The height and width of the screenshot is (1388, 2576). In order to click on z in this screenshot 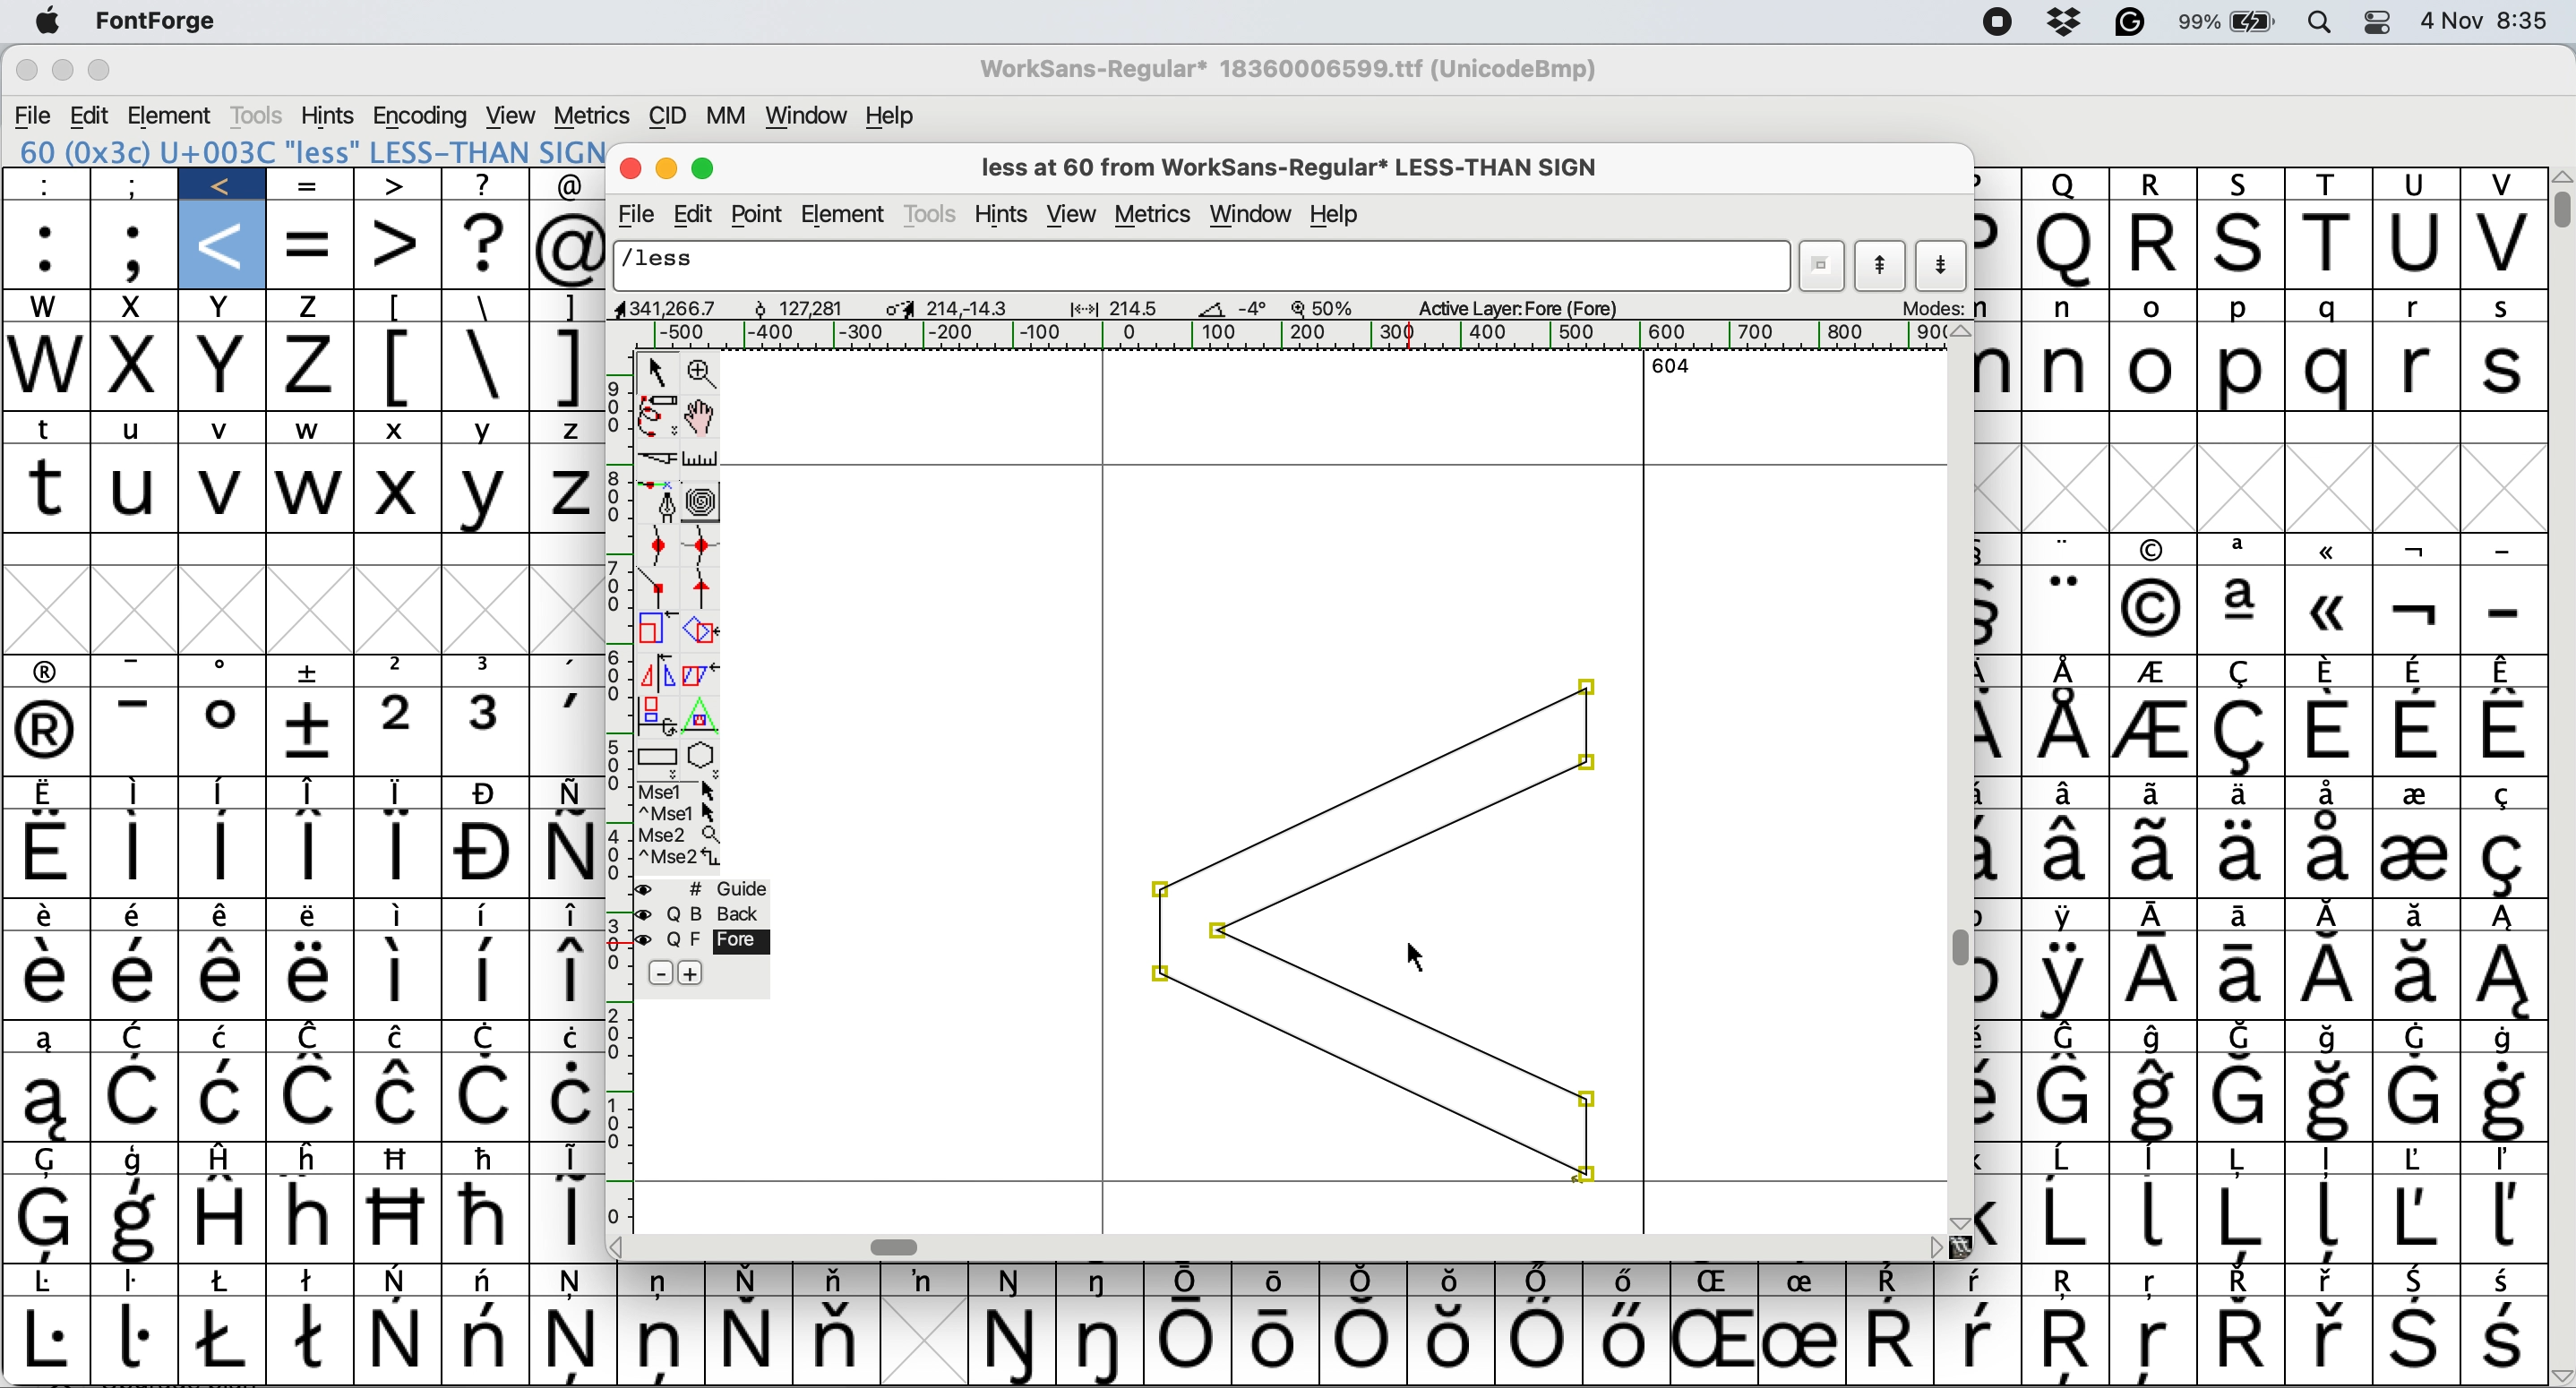, I will do `click(311, 369)`.